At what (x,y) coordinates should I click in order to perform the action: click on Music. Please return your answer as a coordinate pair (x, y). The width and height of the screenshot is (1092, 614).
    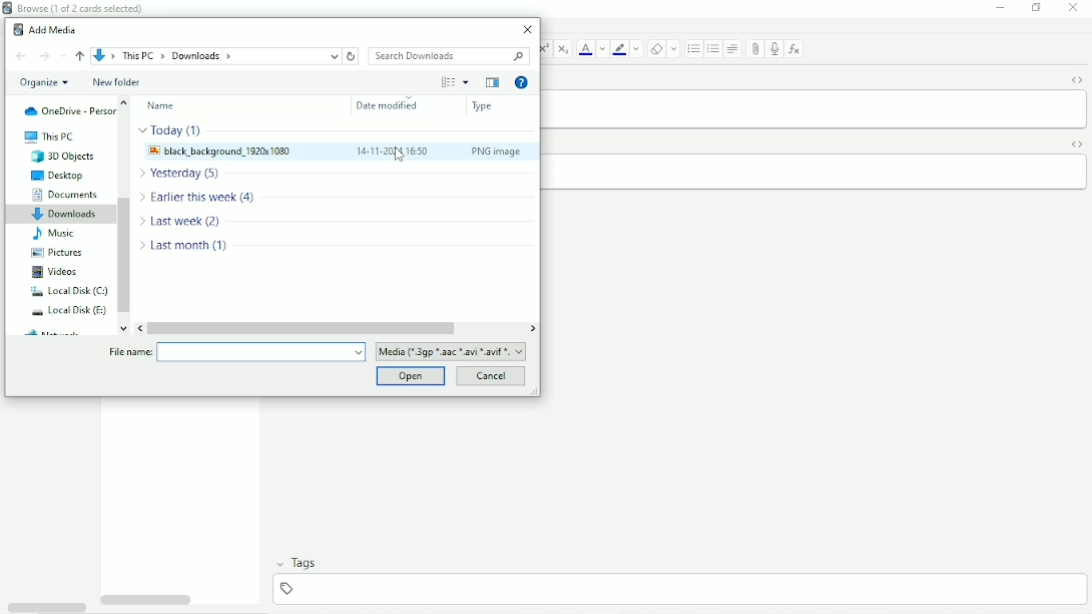
    Looking at the image, I should click on (57, 234).